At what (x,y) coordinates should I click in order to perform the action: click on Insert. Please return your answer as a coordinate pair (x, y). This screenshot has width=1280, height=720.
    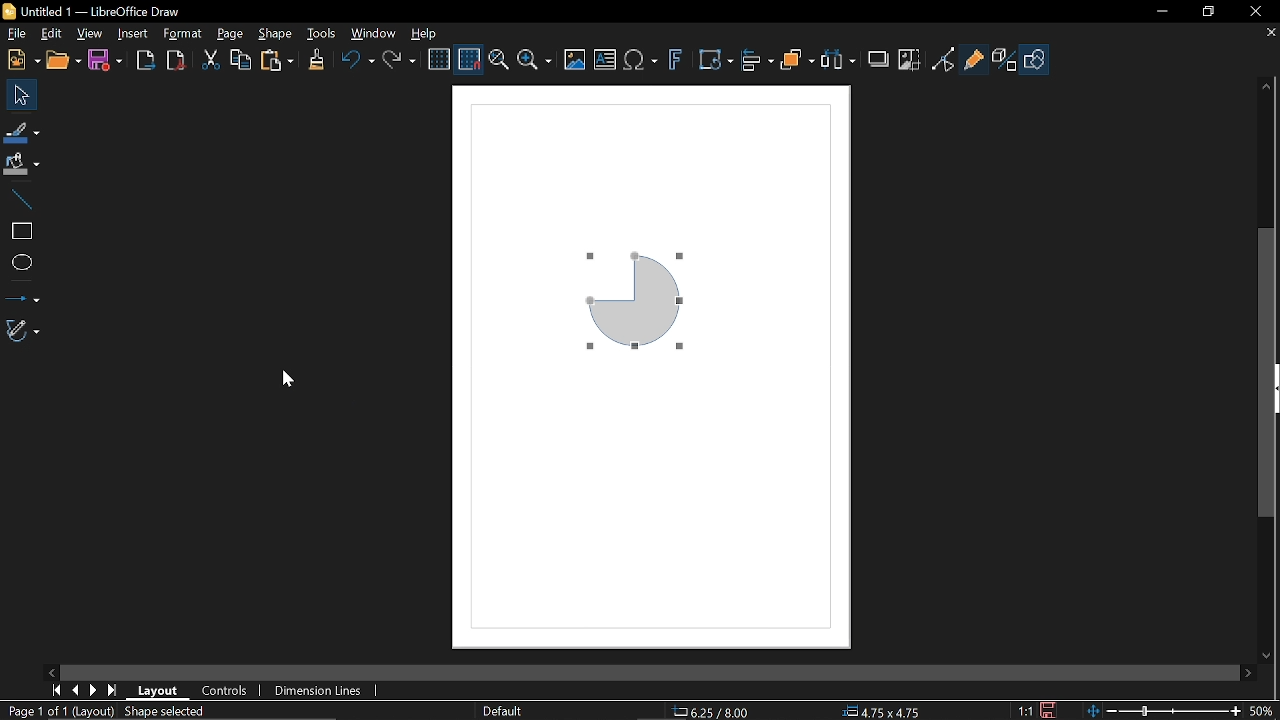
    Looking at the image, I should click on (134, 35).